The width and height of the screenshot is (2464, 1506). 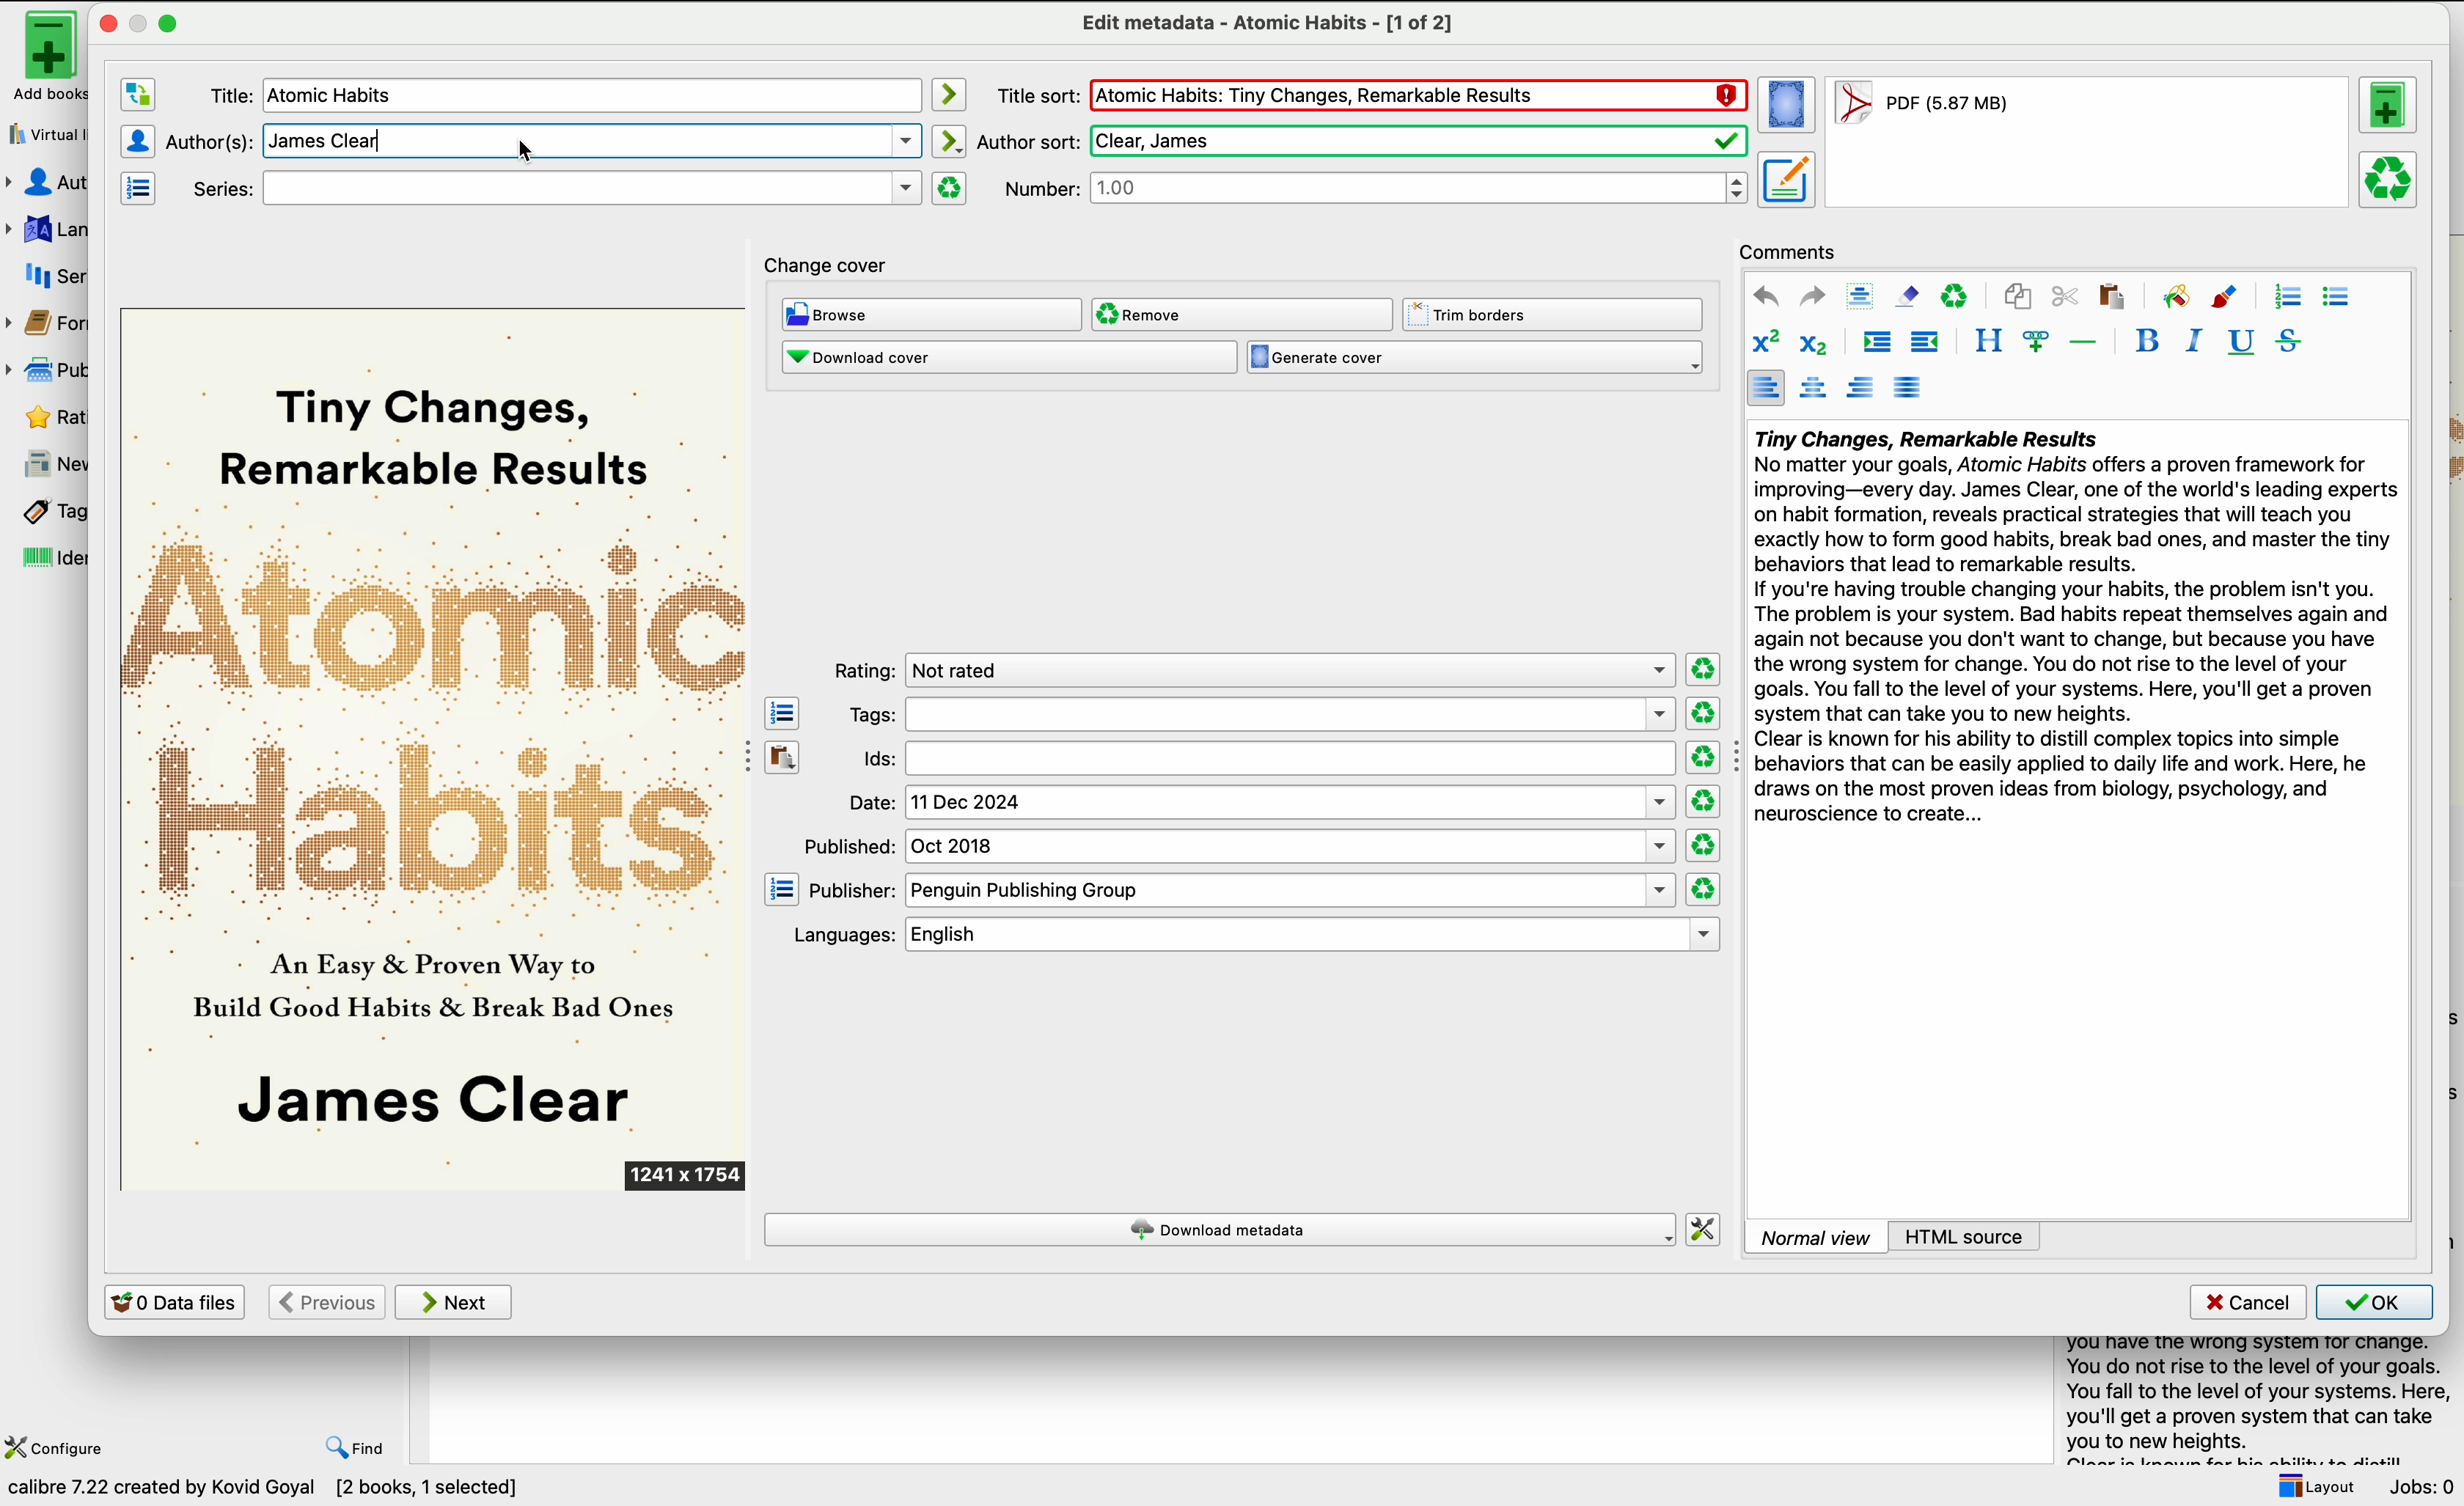 What do you see at coordinates (2314, 1486) in the screenshot?
I see `layout` at bounding box center [2314, 1486].